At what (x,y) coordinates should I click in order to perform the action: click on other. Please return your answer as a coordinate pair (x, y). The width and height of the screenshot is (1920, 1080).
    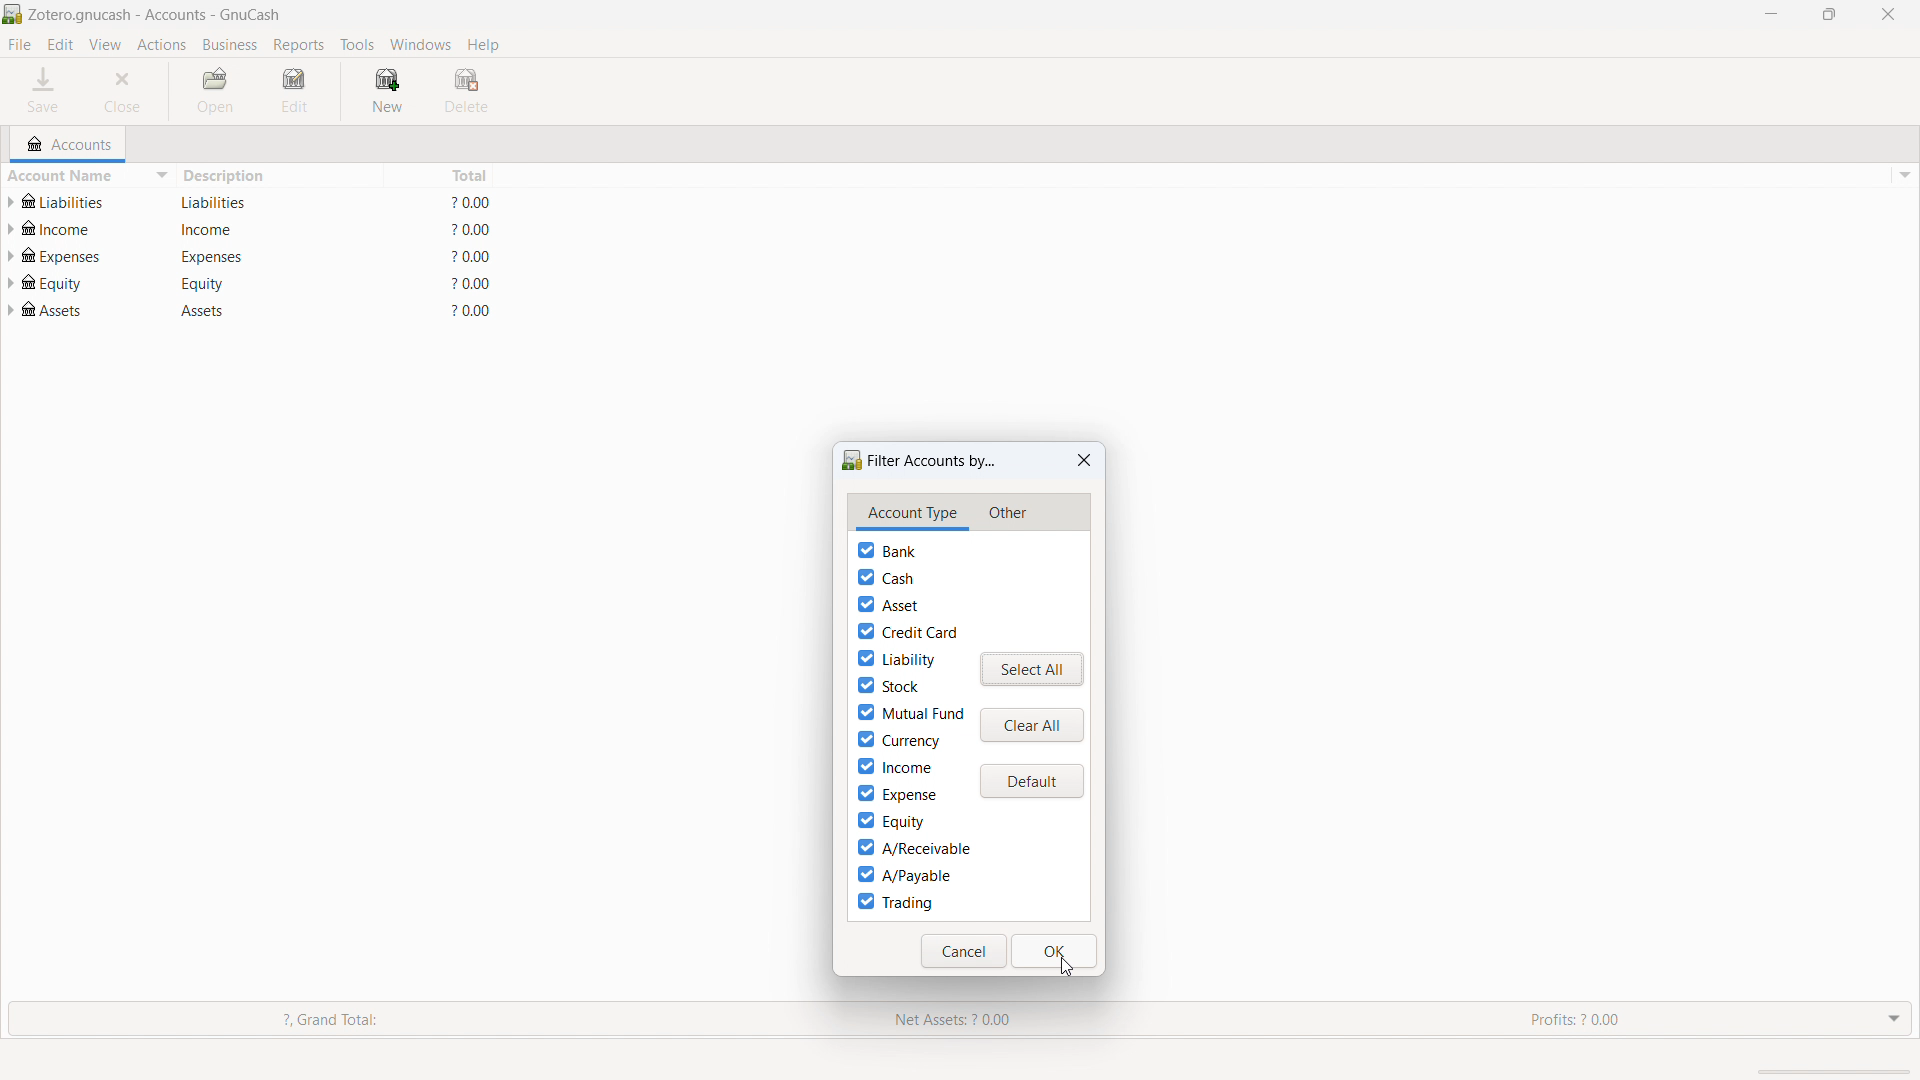
    Looking at the image, I should click on (1007, 515).